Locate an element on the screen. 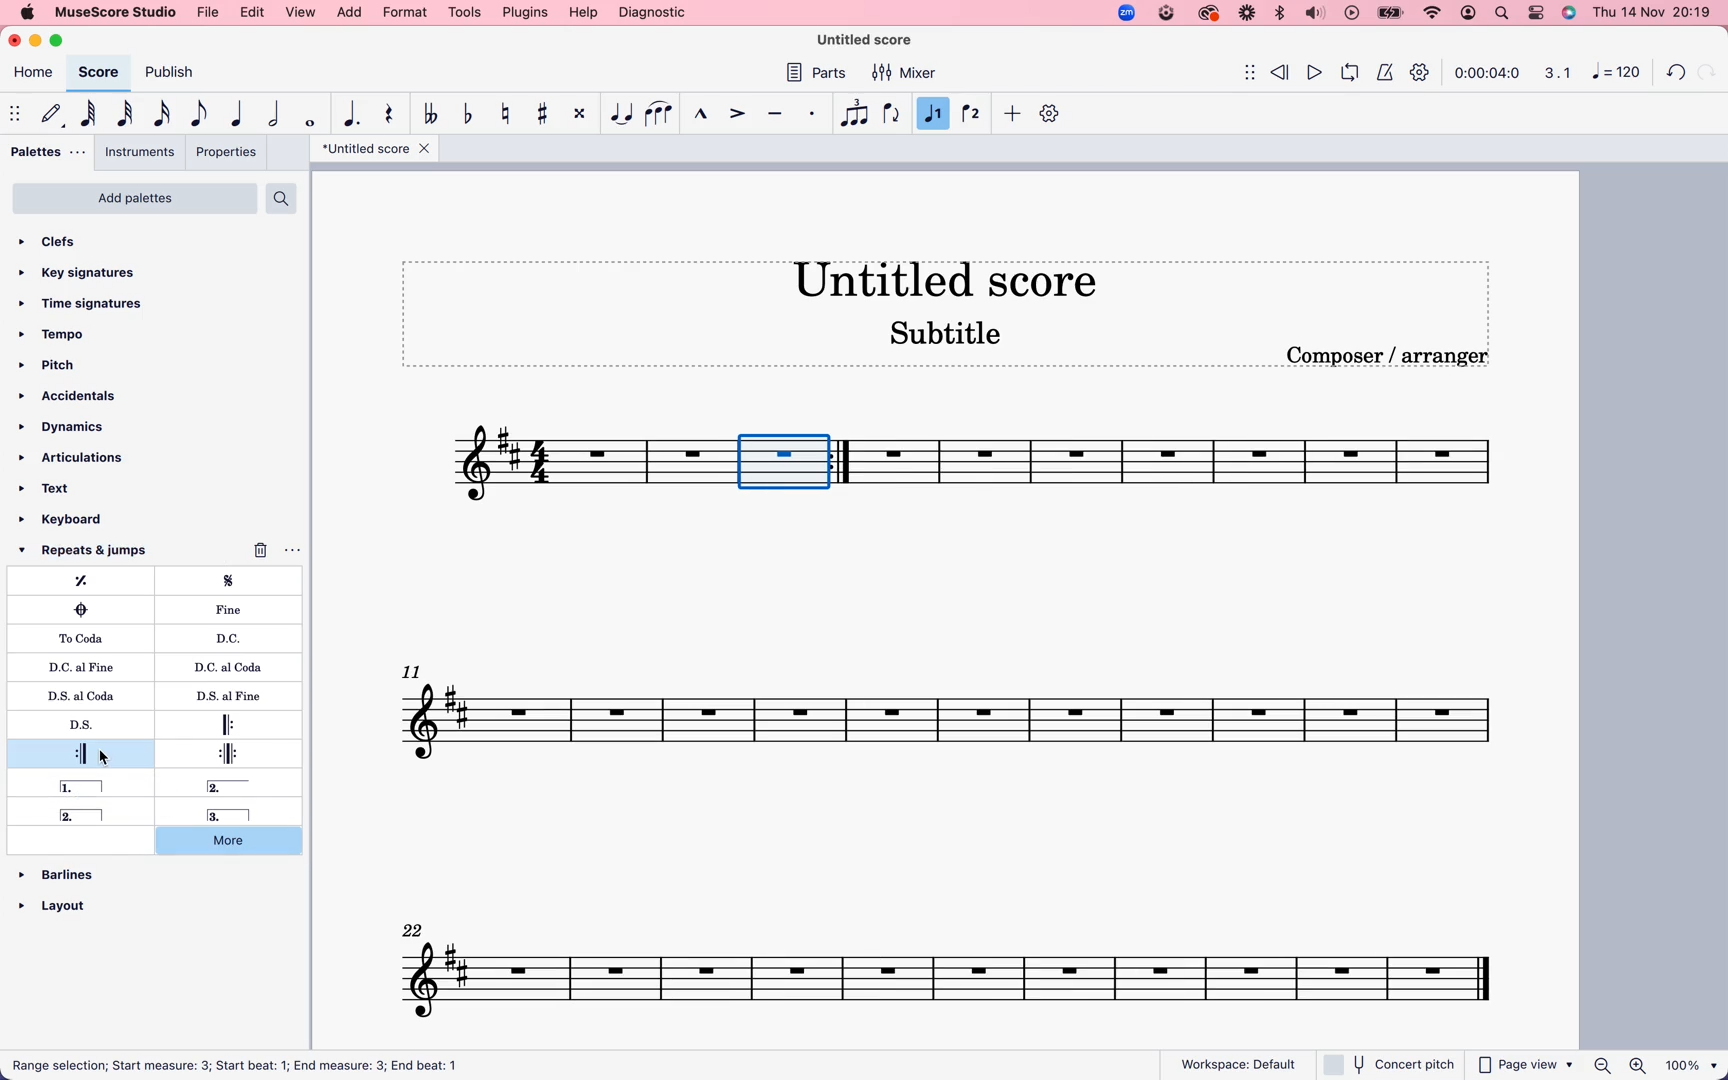 This screenshot has height=1080, width=1728. composer / arranger is located at coordinates (1391, 356).